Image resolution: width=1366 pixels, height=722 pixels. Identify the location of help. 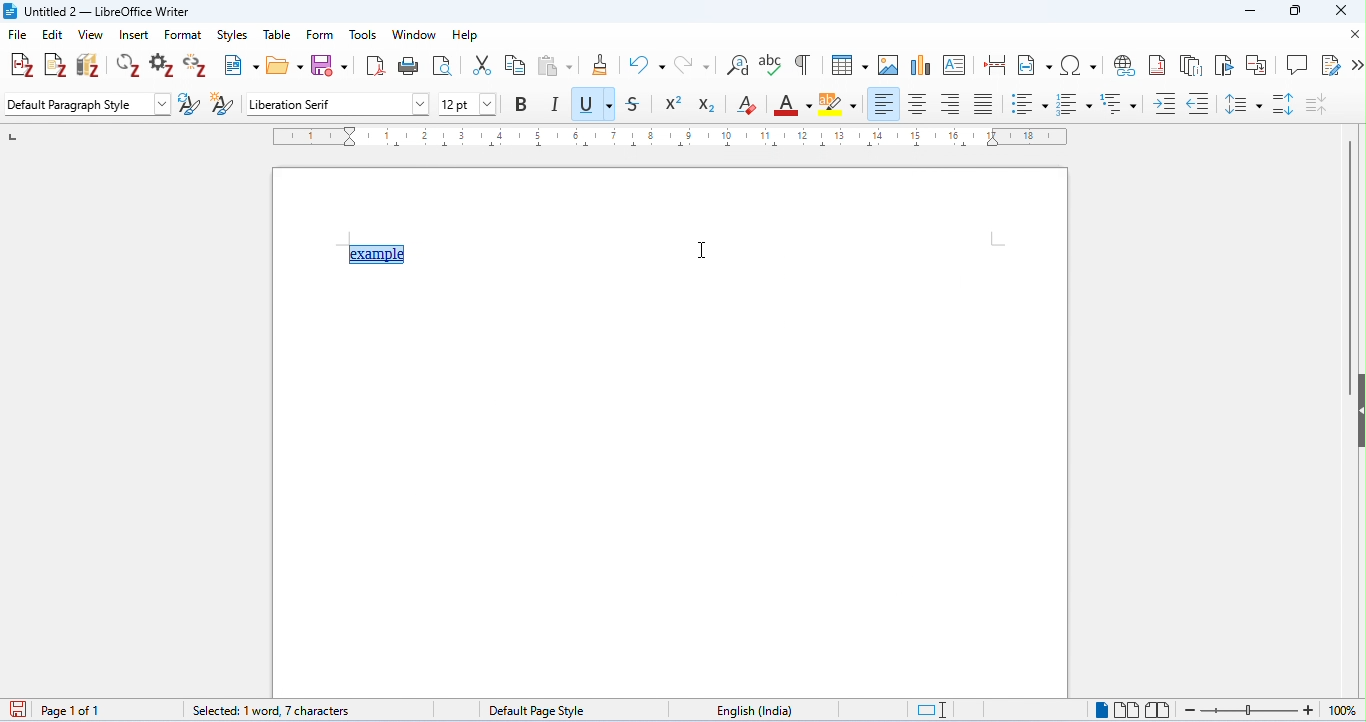
(466, 36).